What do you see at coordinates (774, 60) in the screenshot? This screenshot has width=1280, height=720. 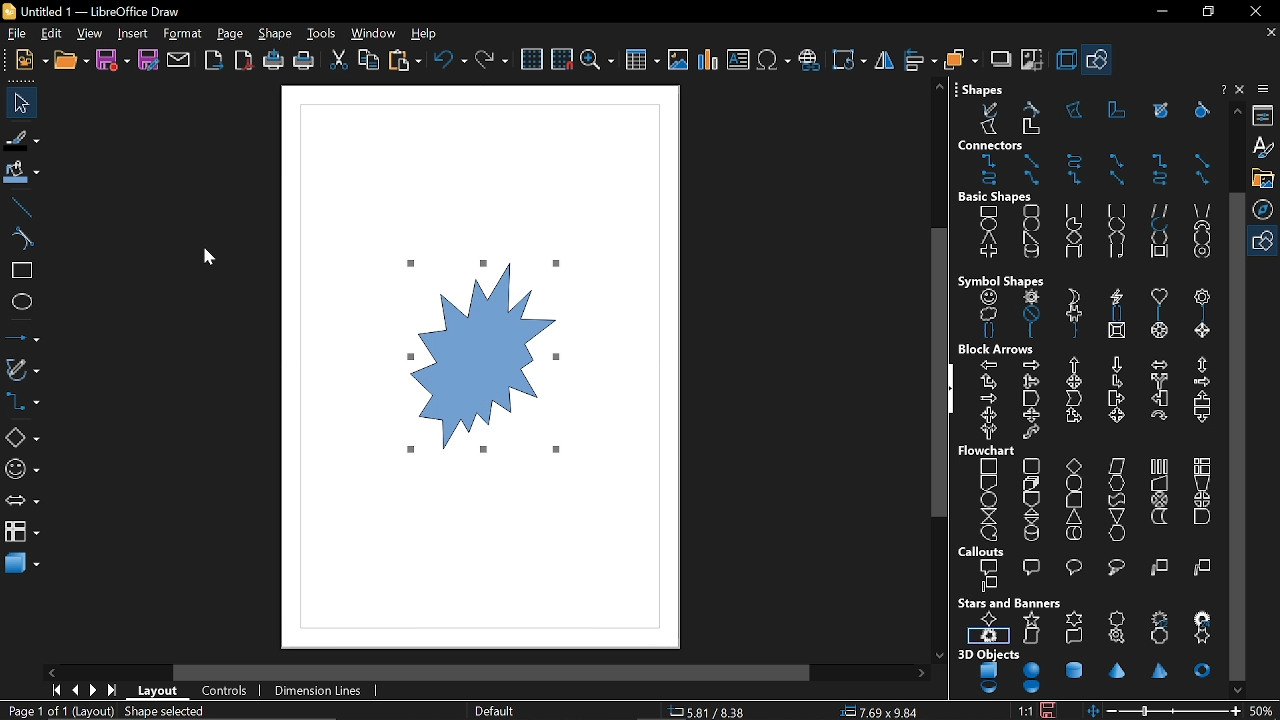 I see `insert symbol` at bounding box center [774, 60].